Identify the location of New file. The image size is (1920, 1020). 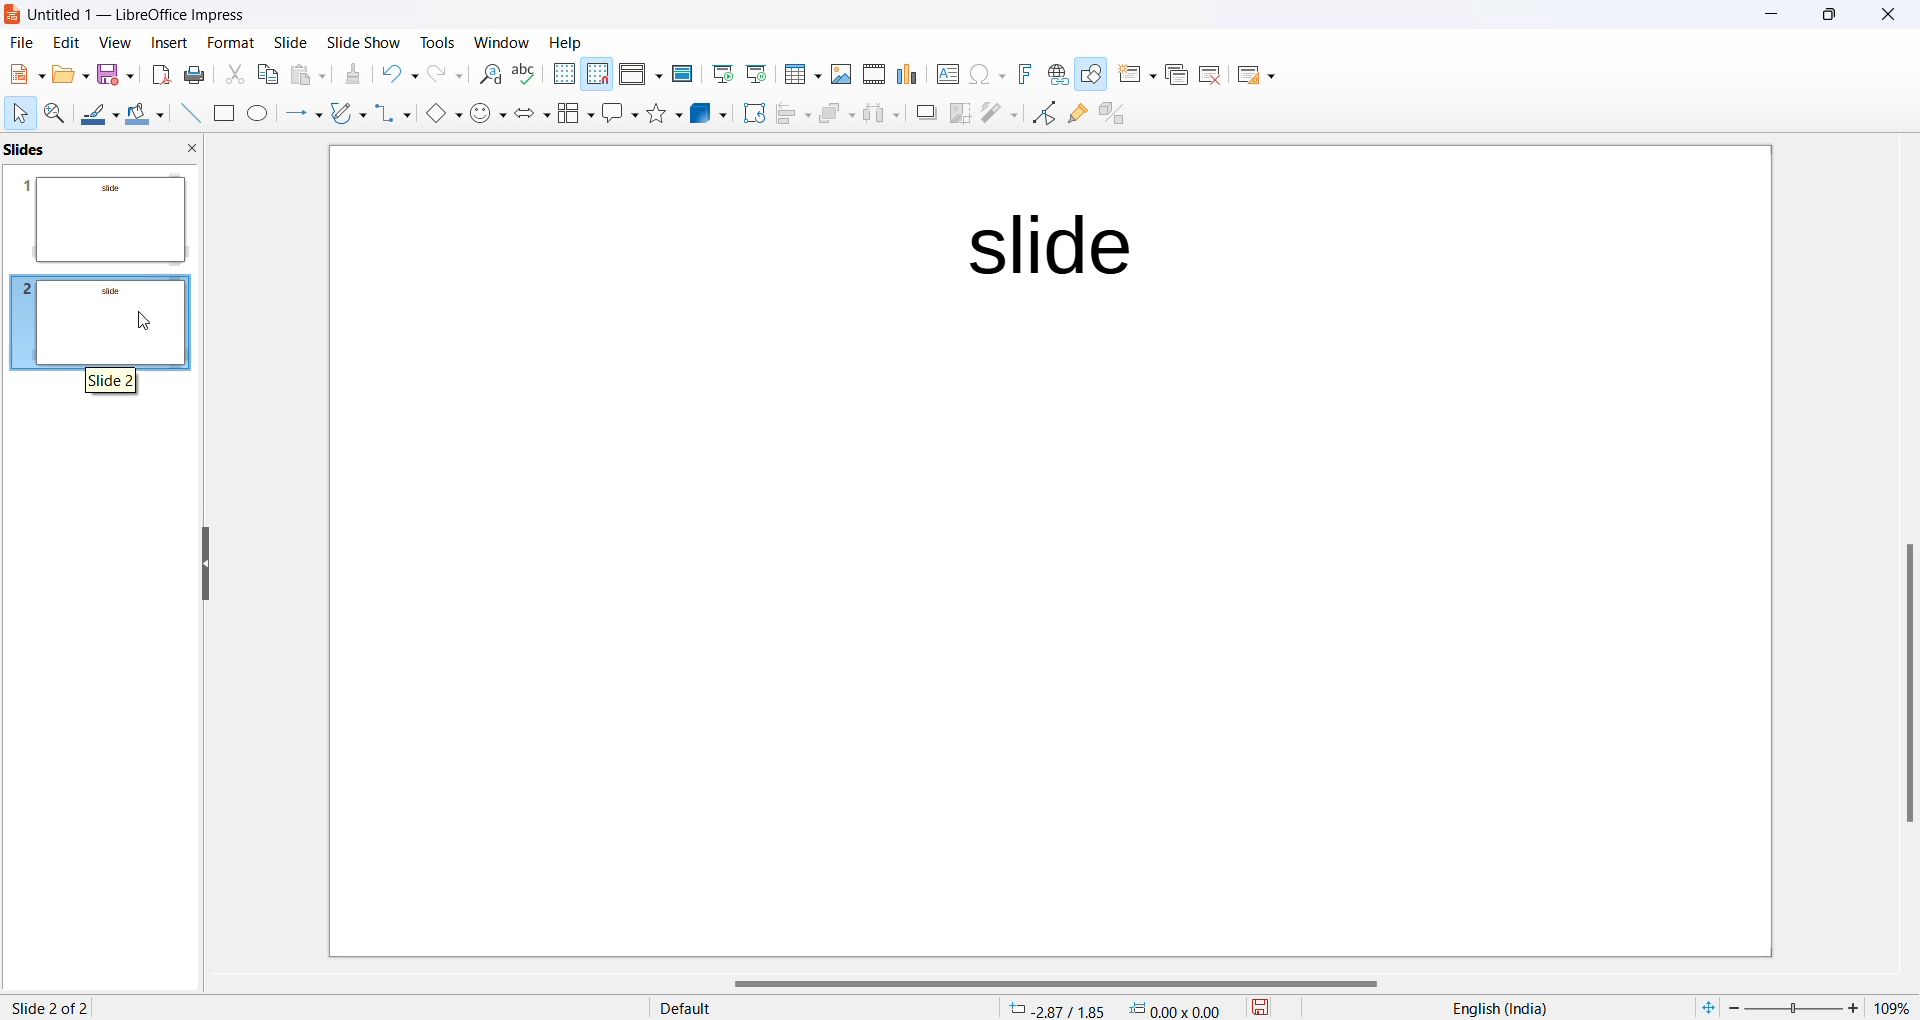
(23, 73).